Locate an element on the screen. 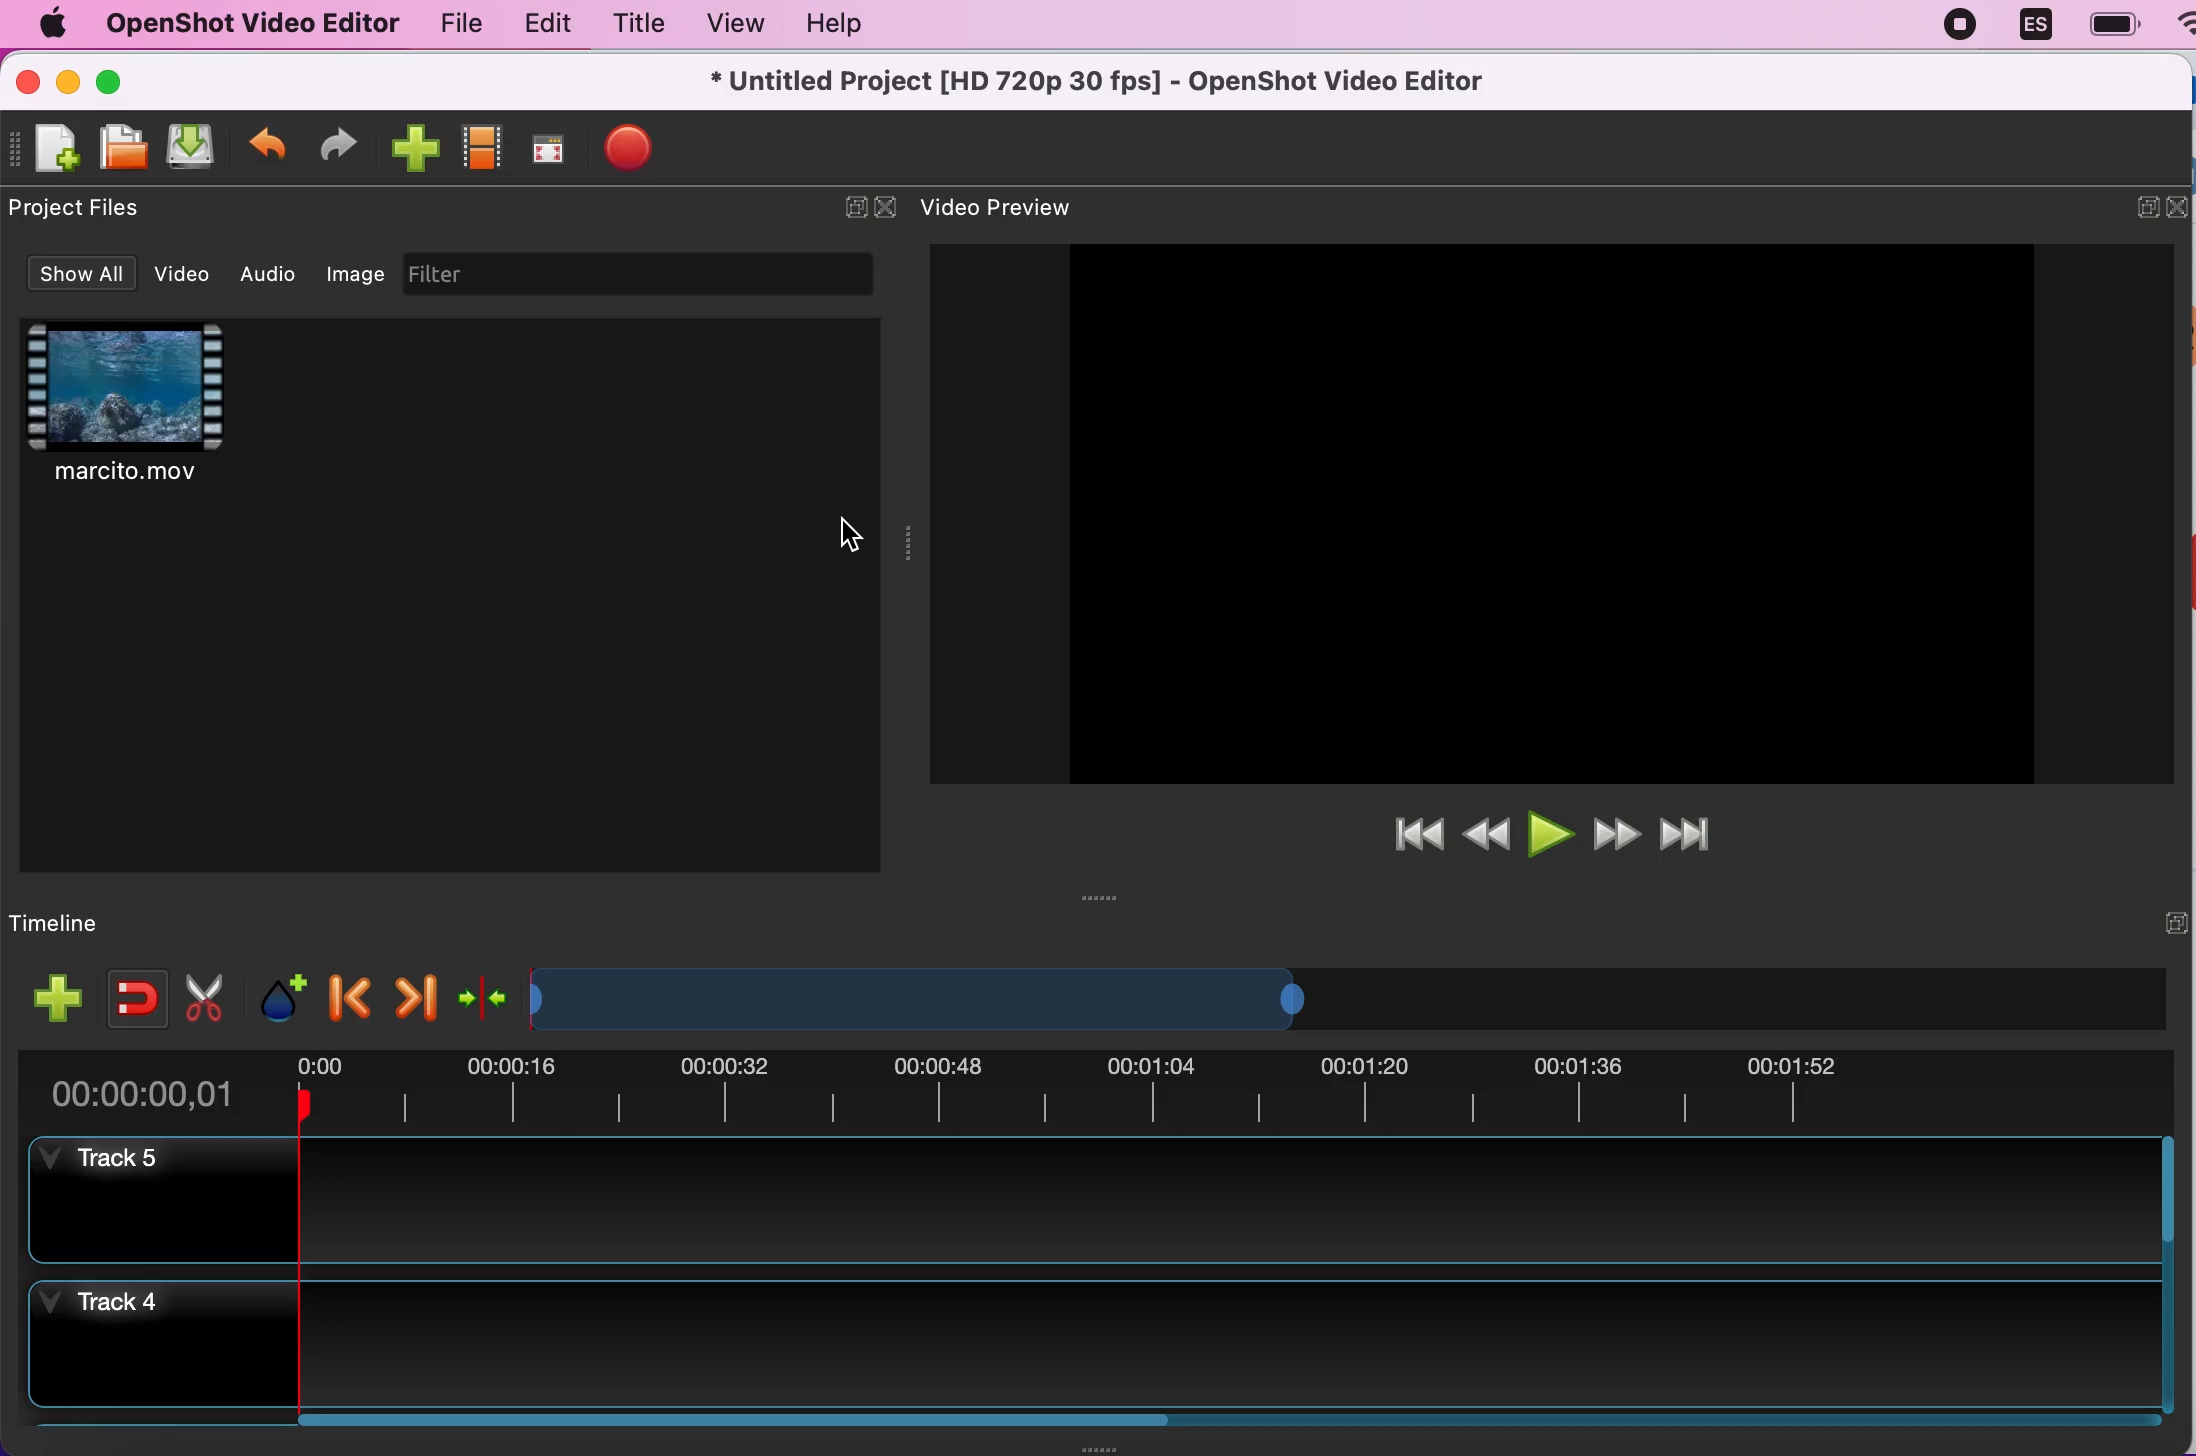 This screenshot has width=2196, height=1456. new file is located at coordinates (52, 150).